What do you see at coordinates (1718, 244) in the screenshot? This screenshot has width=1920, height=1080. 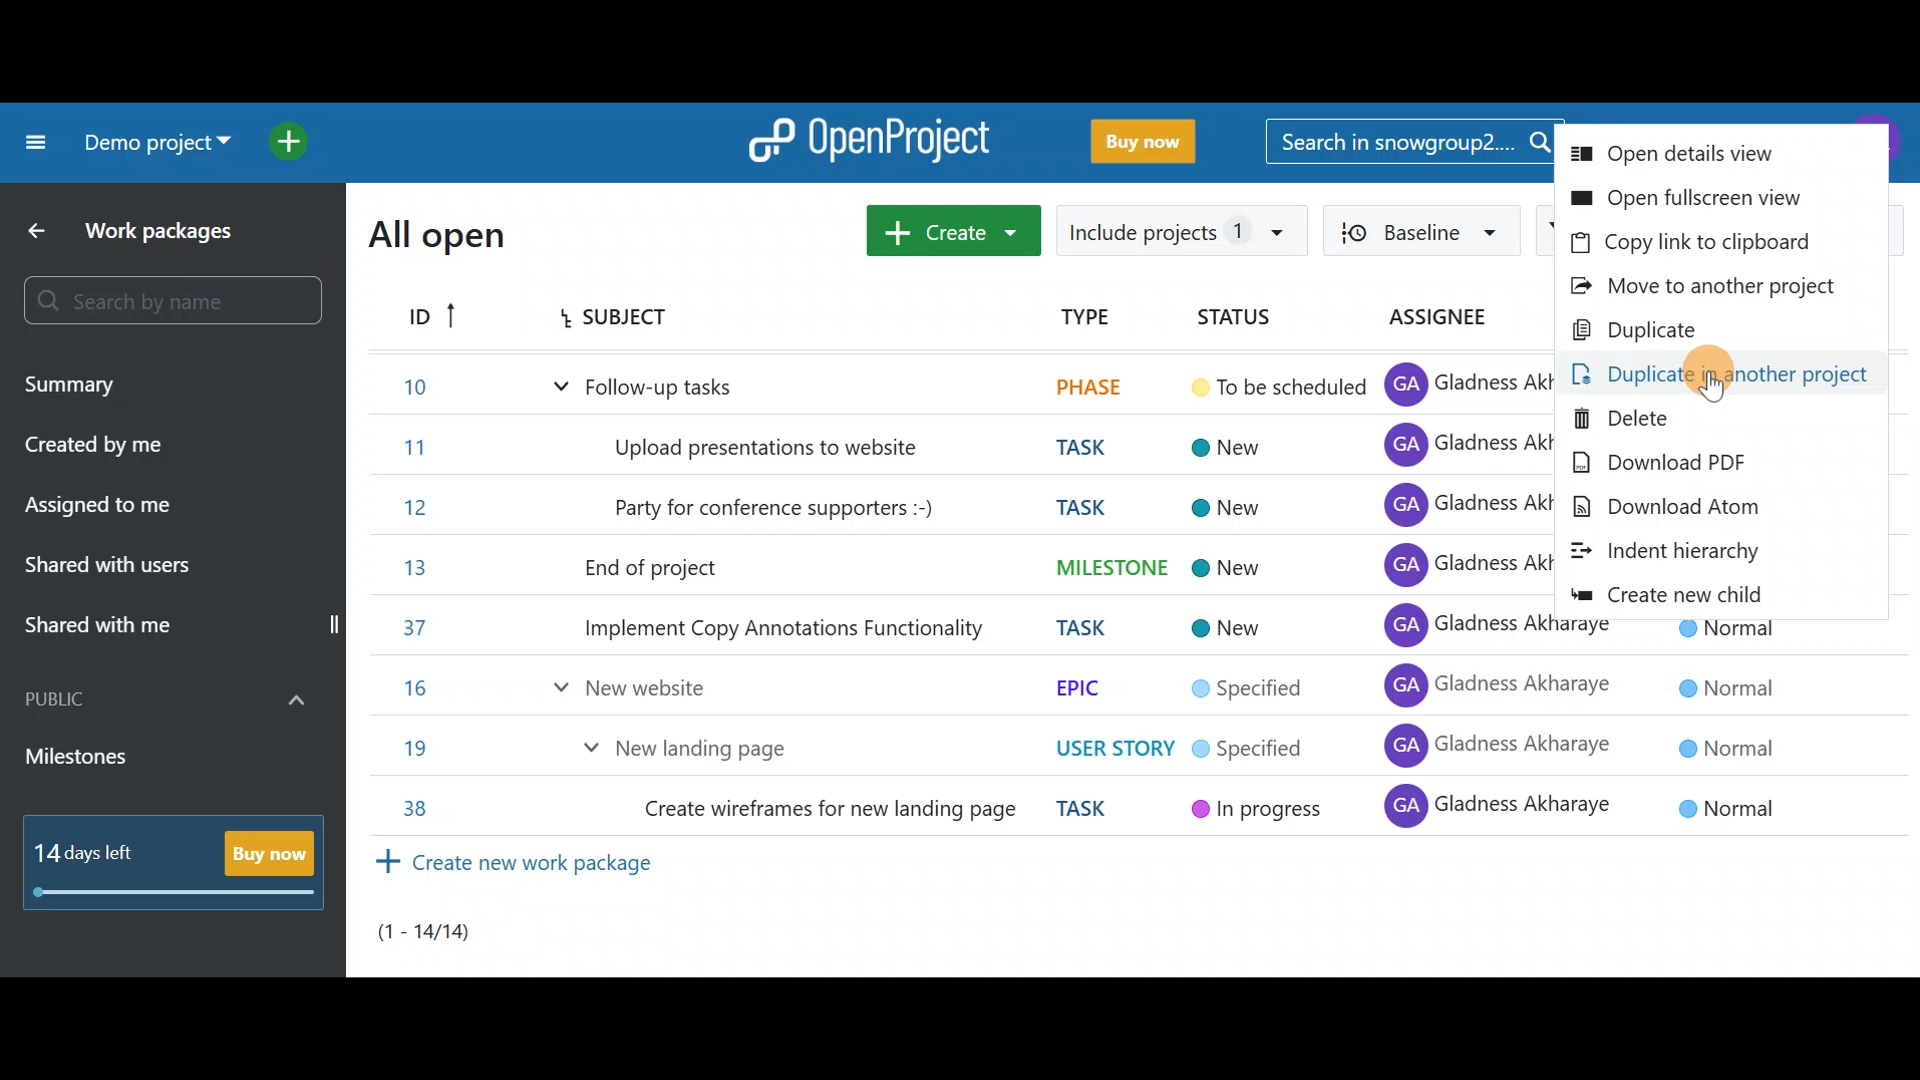 I see `Copy link to clipboard` at bounding box center [1718, 244].